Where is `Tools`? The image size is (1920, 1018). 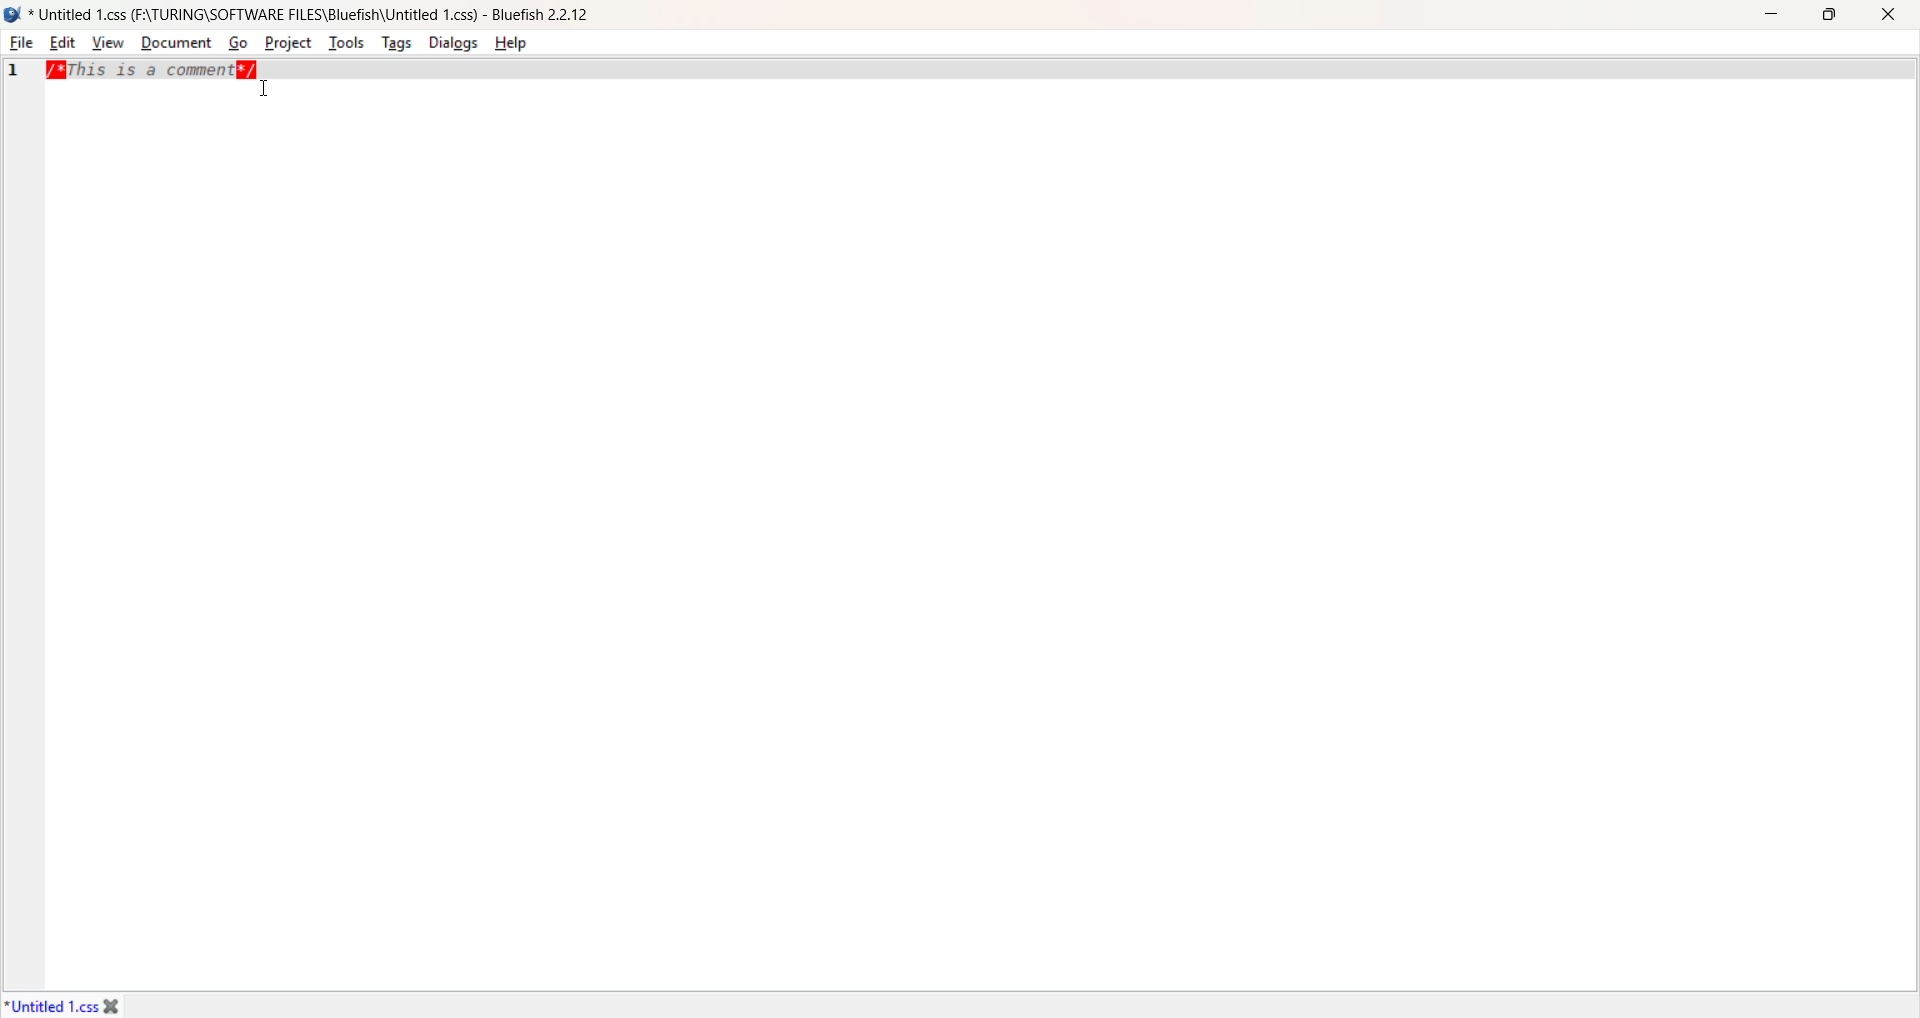
Tools is located at coordinates (348, 44).